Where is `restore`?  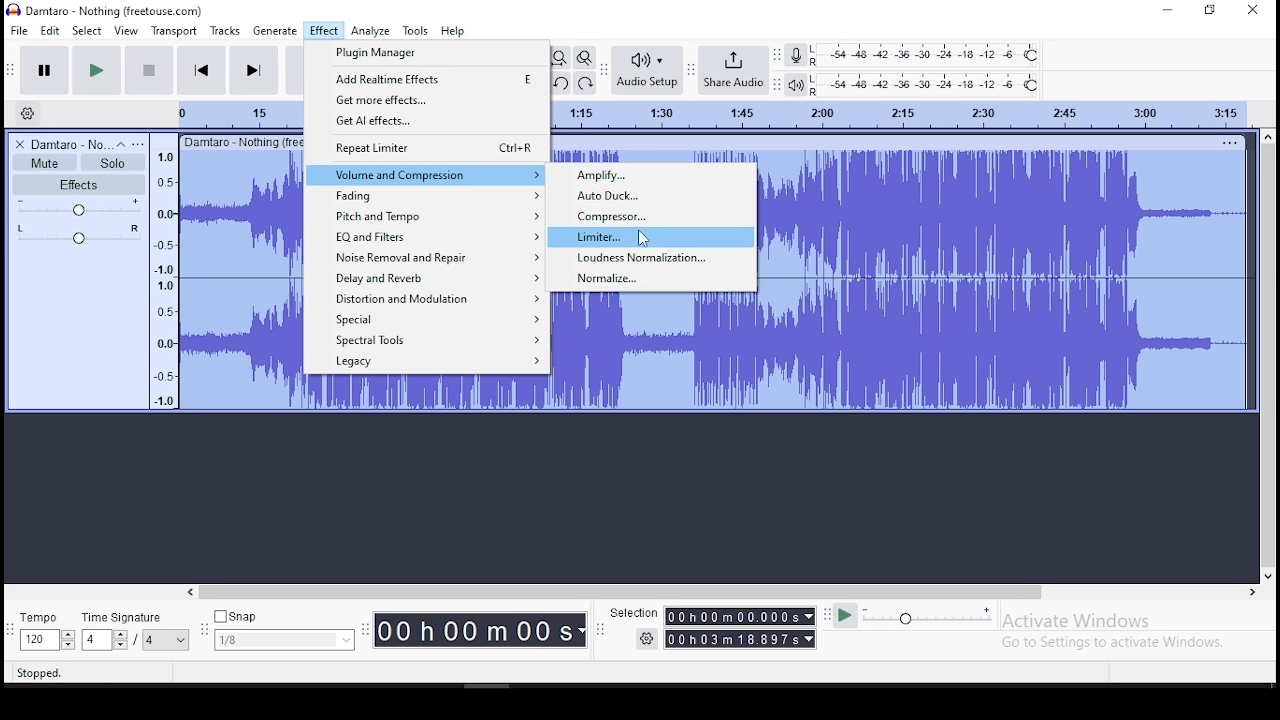 restore is located at coordinates (1212, 9).